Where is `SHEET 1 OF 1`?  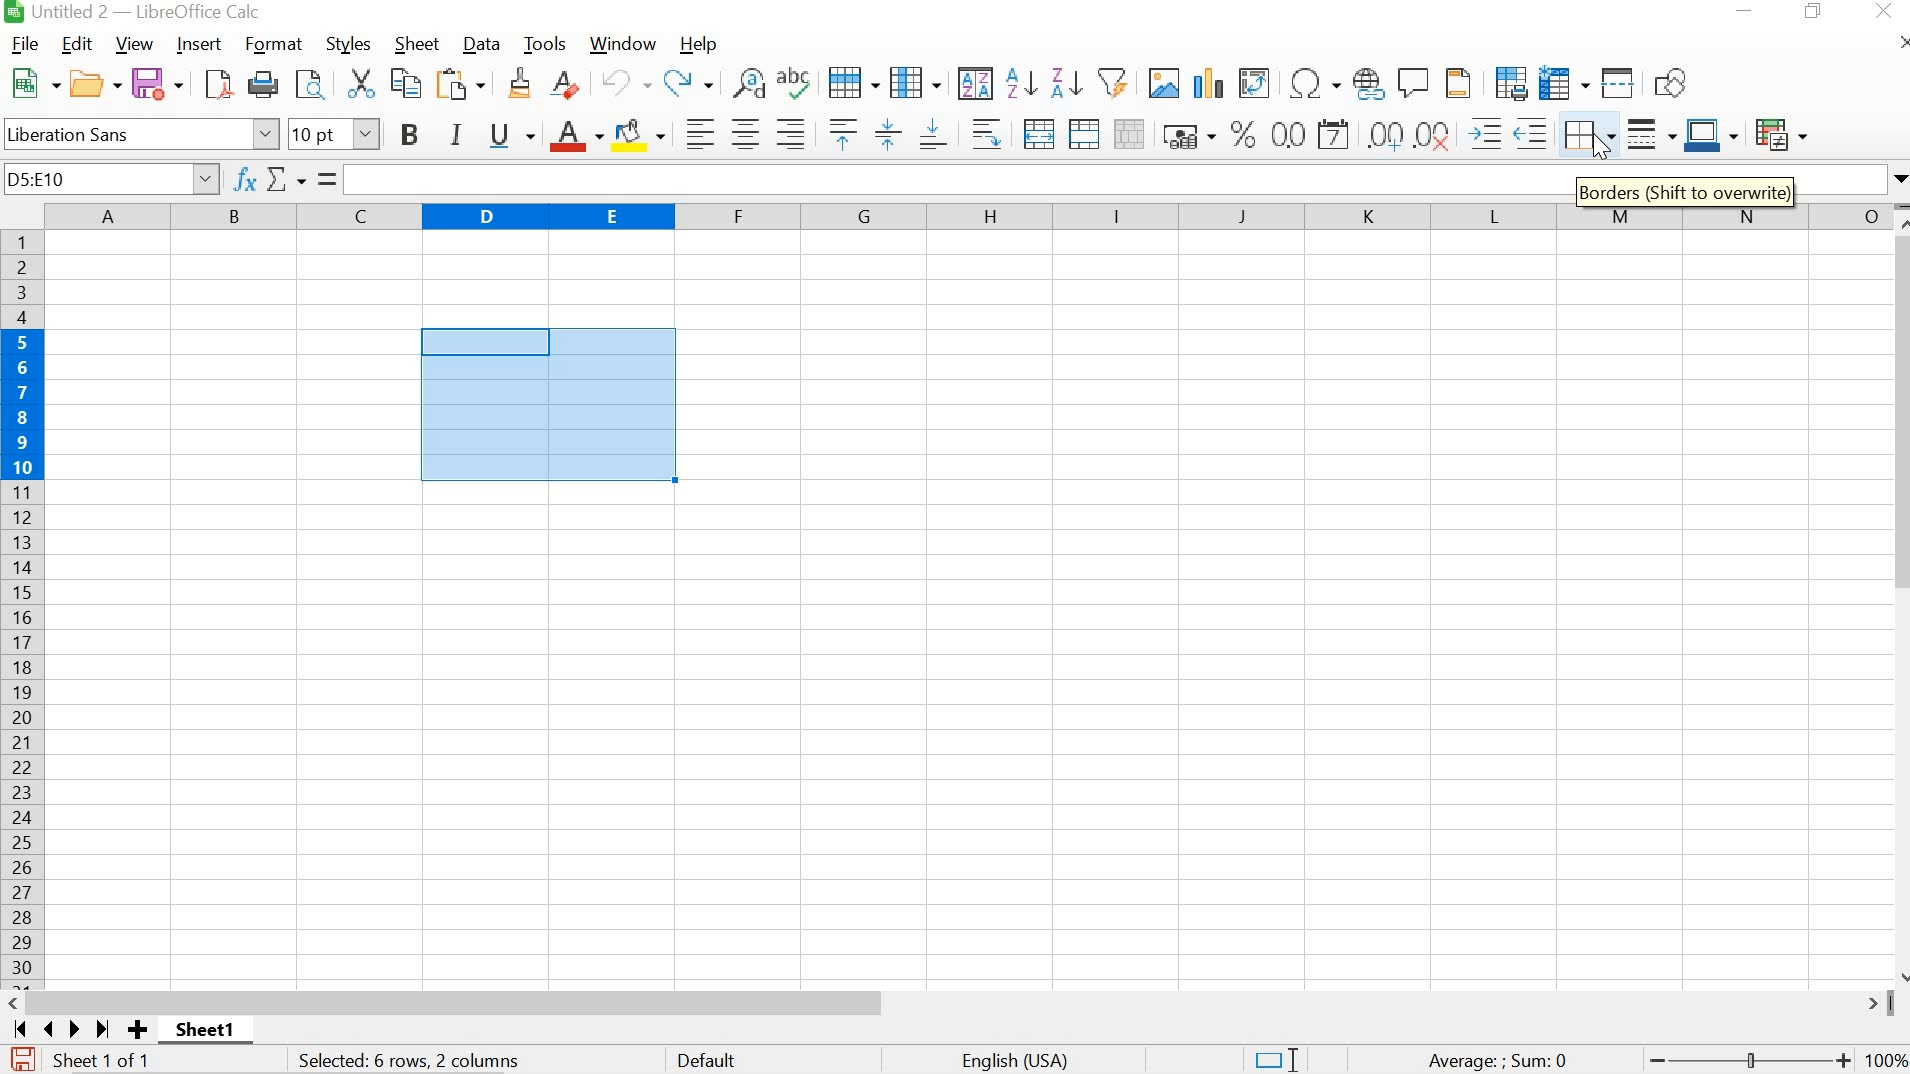
SHEET 1 OF 1 is located at coordinates (110, 1062).